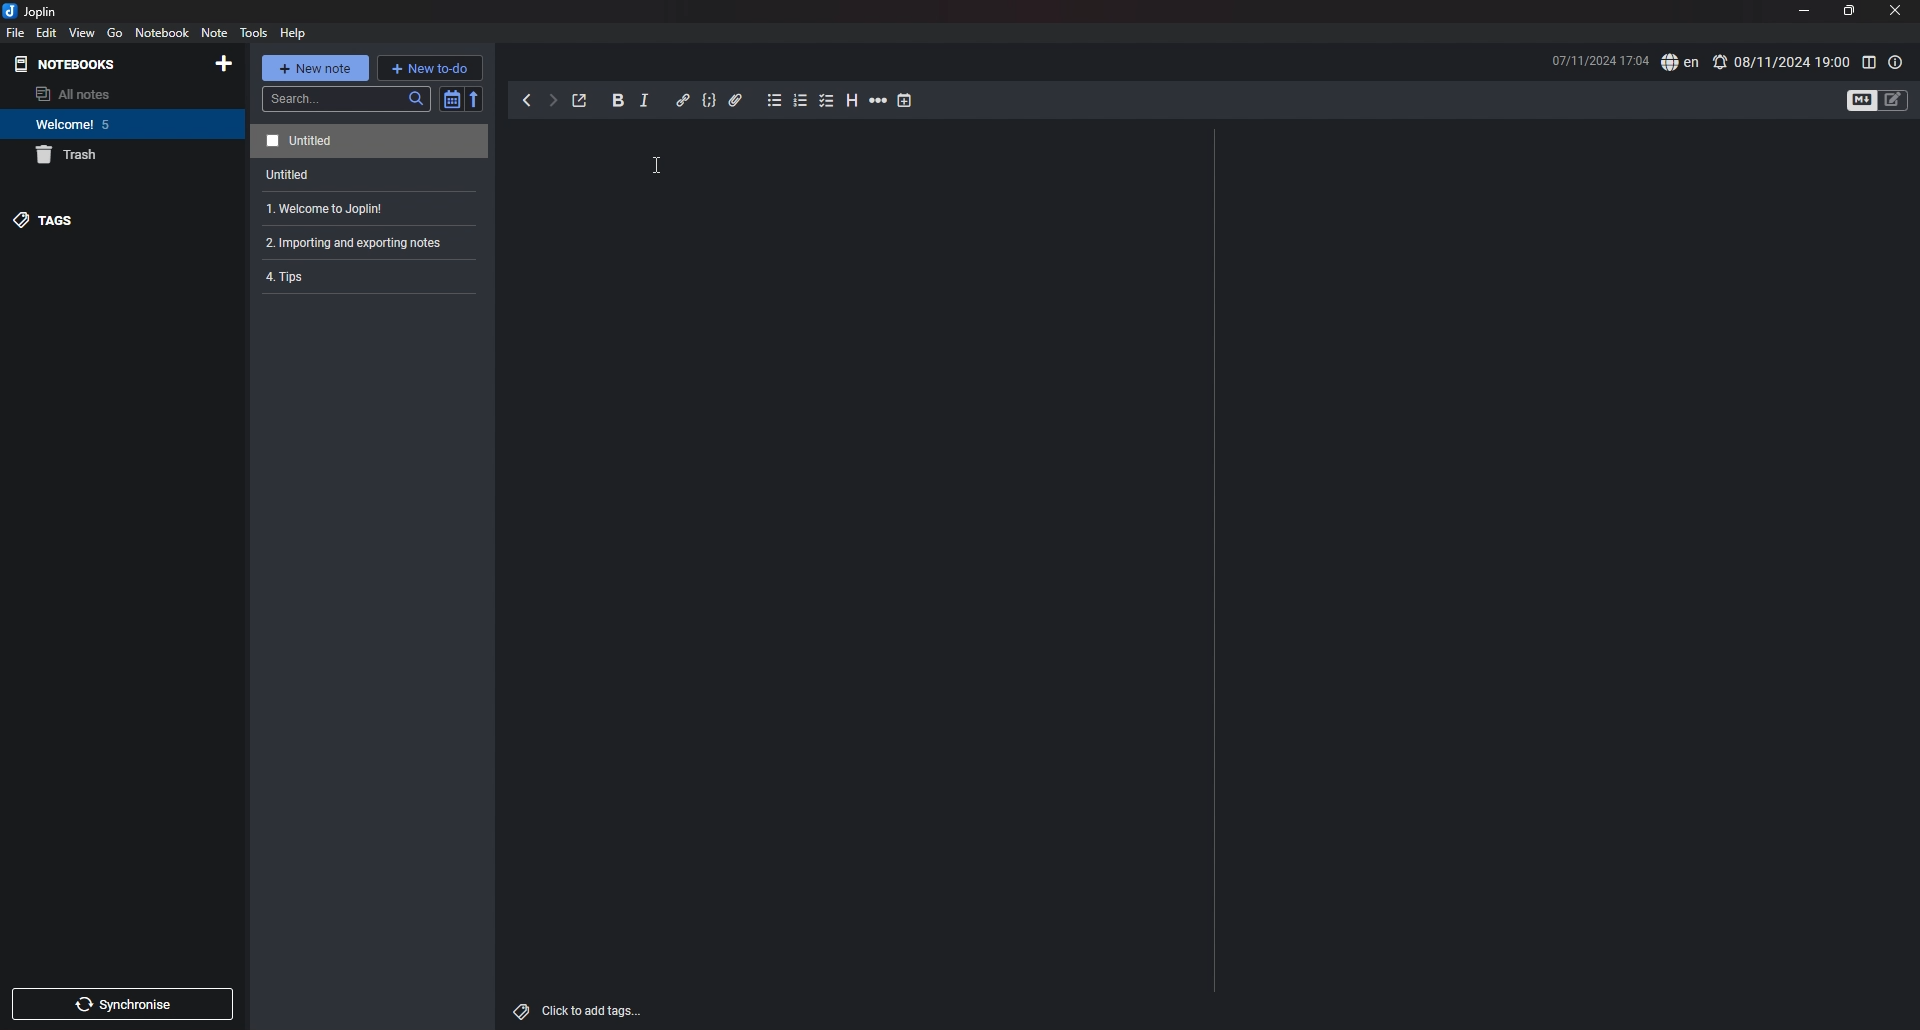 This screenshot has width=1920, height=1030. I want to click on new note, so click(315, 66).